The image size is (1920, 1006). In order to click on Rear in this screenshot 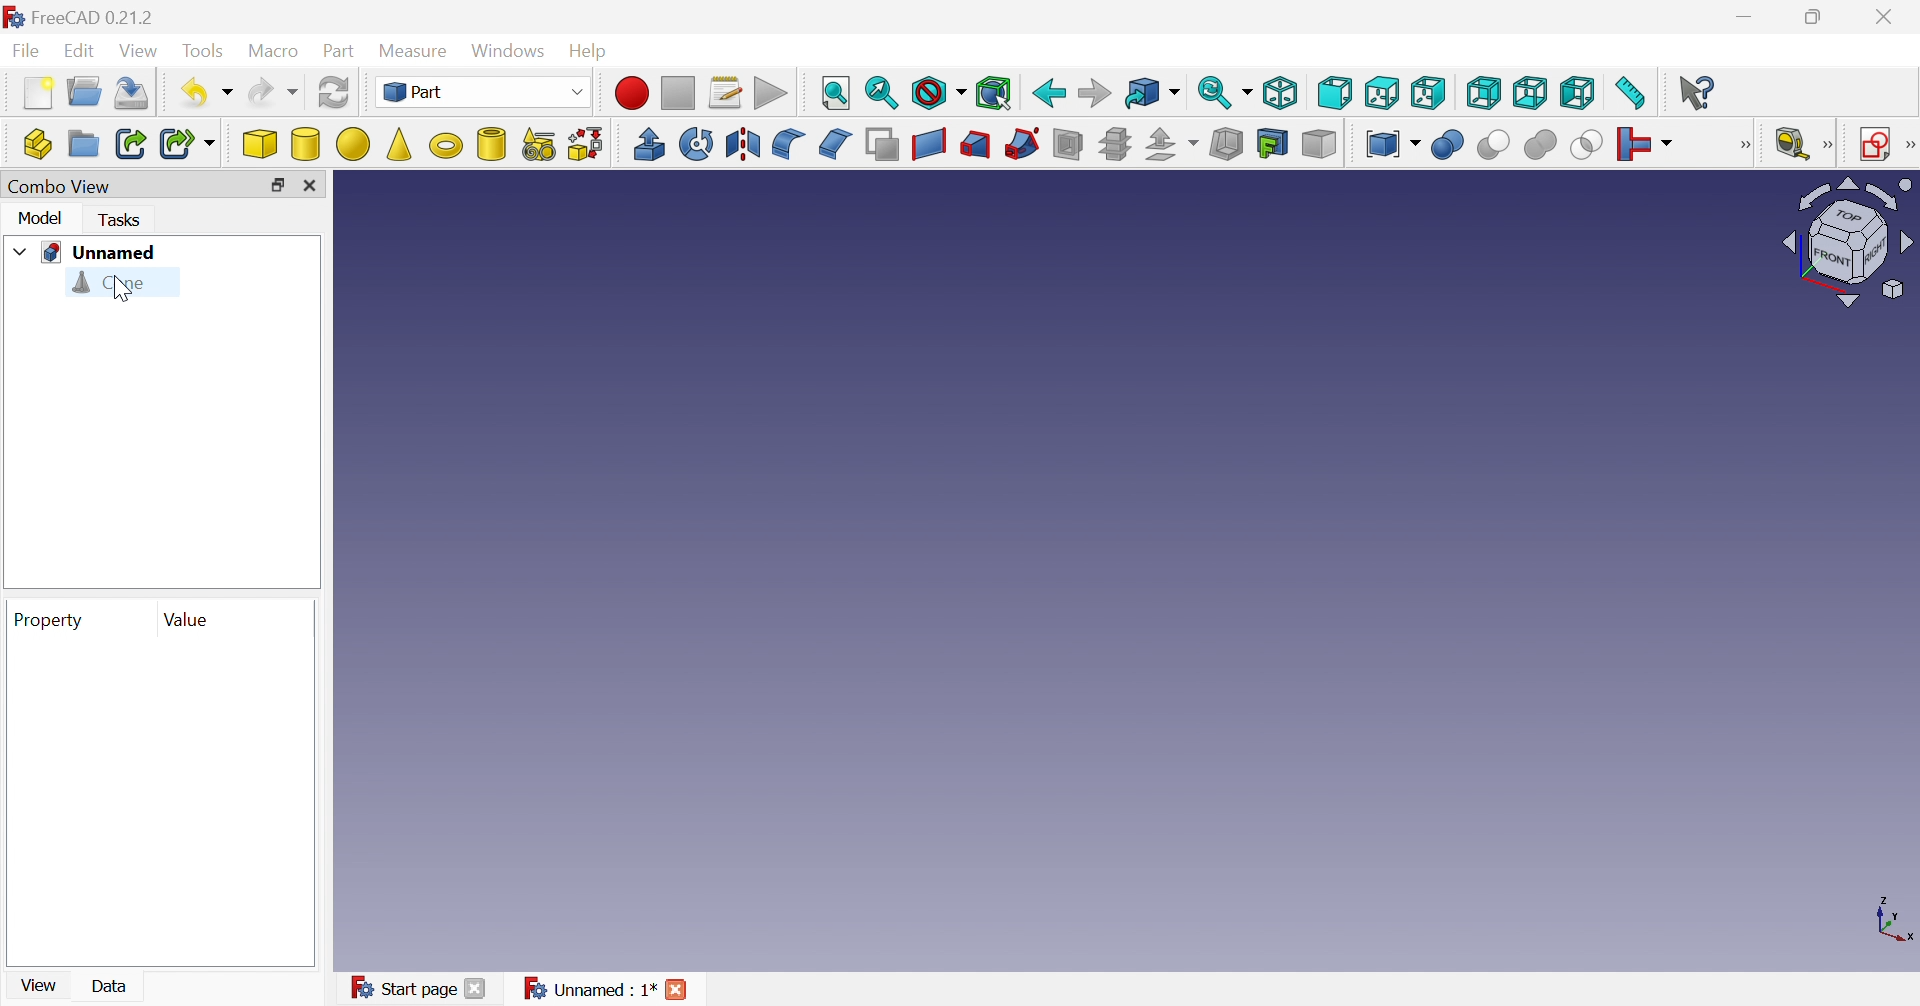, I will do `click(1485, 93)`.